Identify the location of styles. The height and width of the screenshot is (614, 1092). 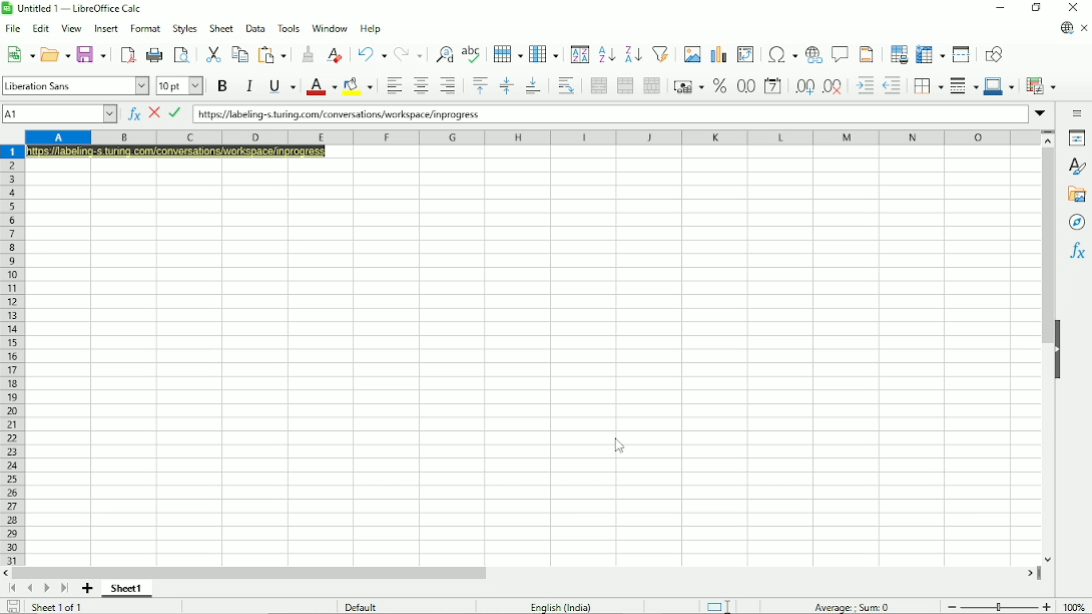
(186, 28).